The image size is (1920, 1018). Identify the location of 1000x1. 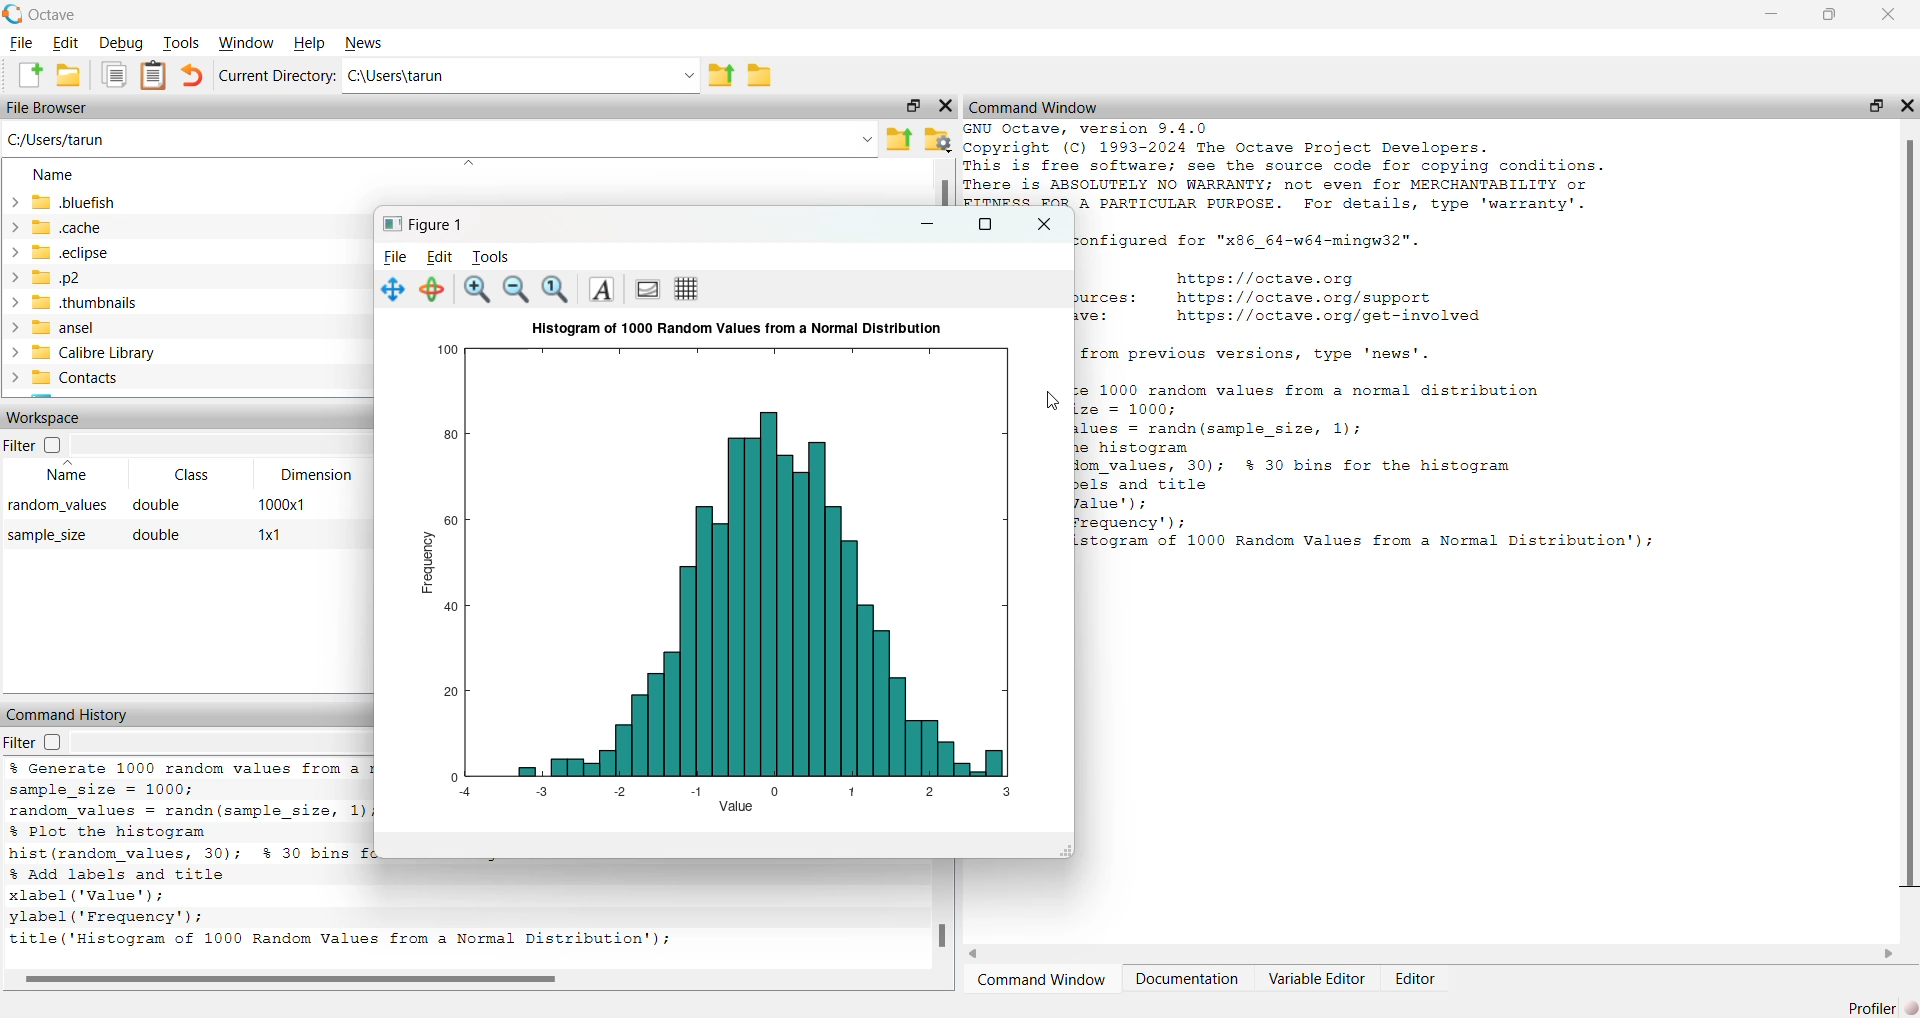
(281, 503).